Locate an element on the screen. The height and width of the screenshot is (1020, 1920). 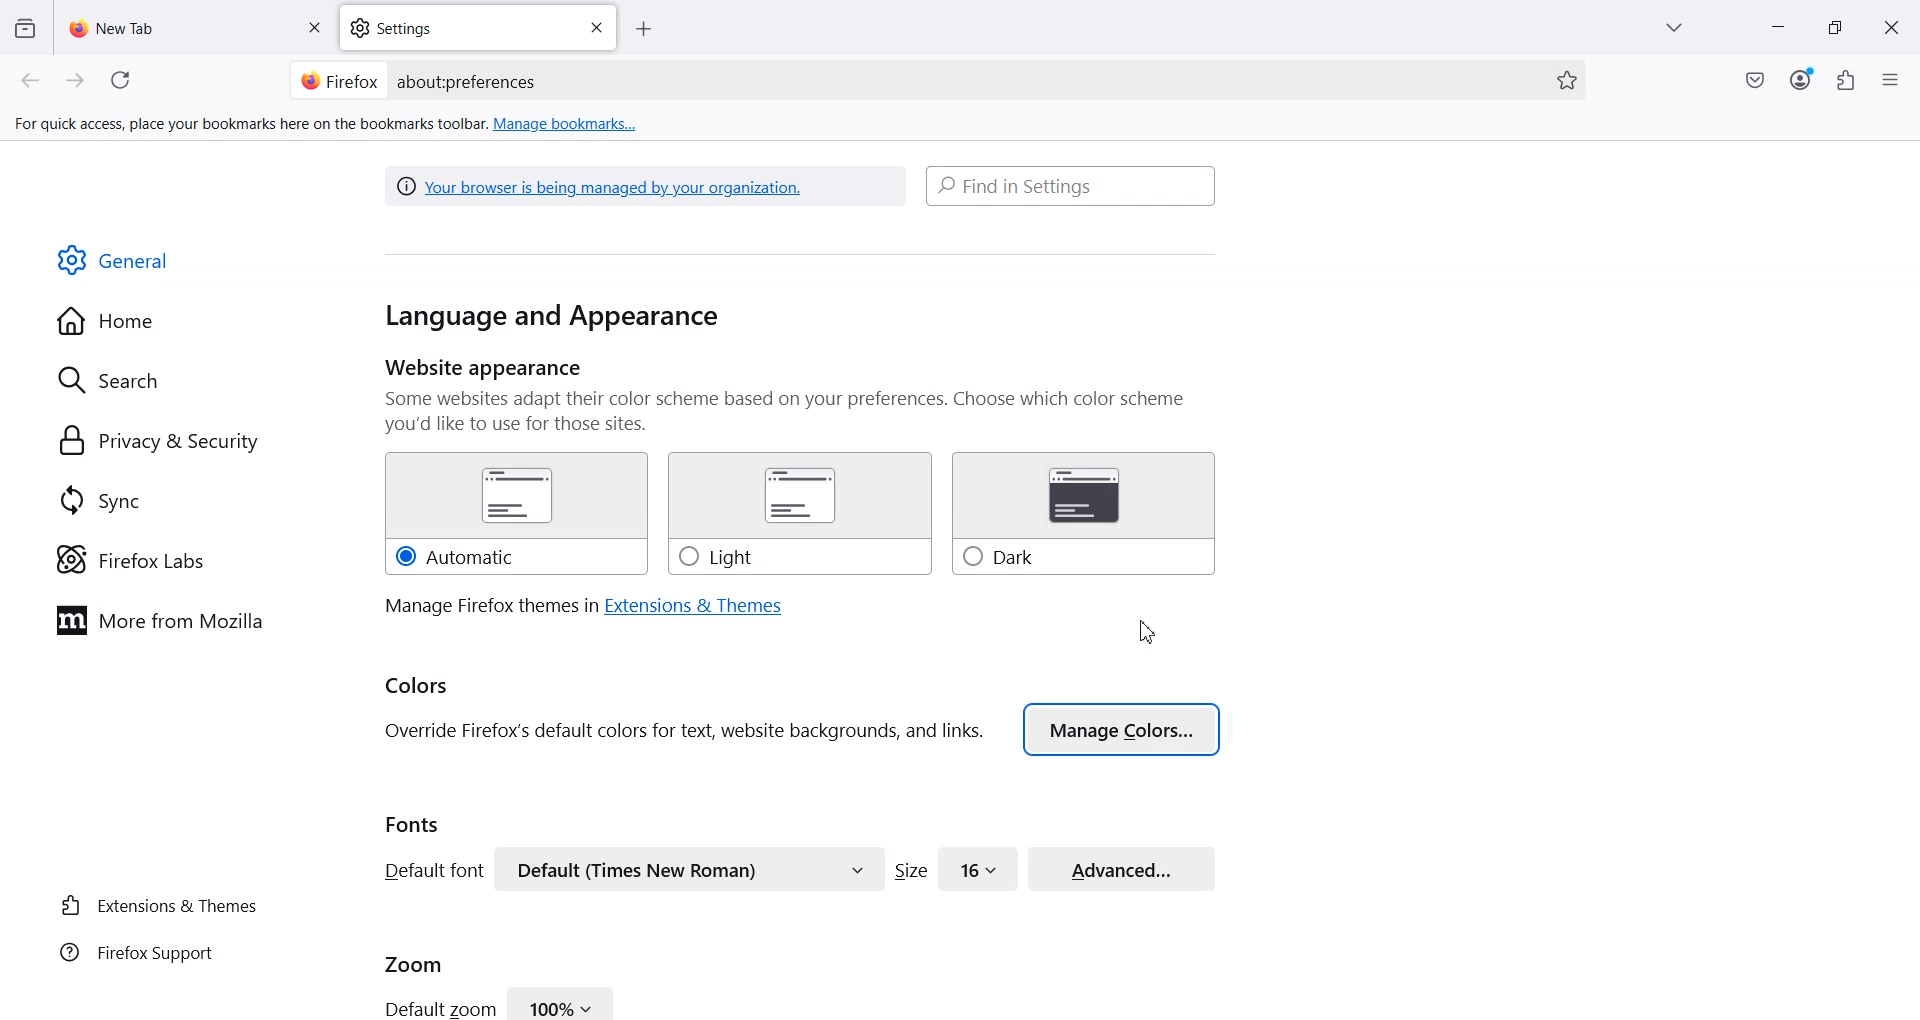
jm] More from Mozilla is located at coordinates (159, 622).